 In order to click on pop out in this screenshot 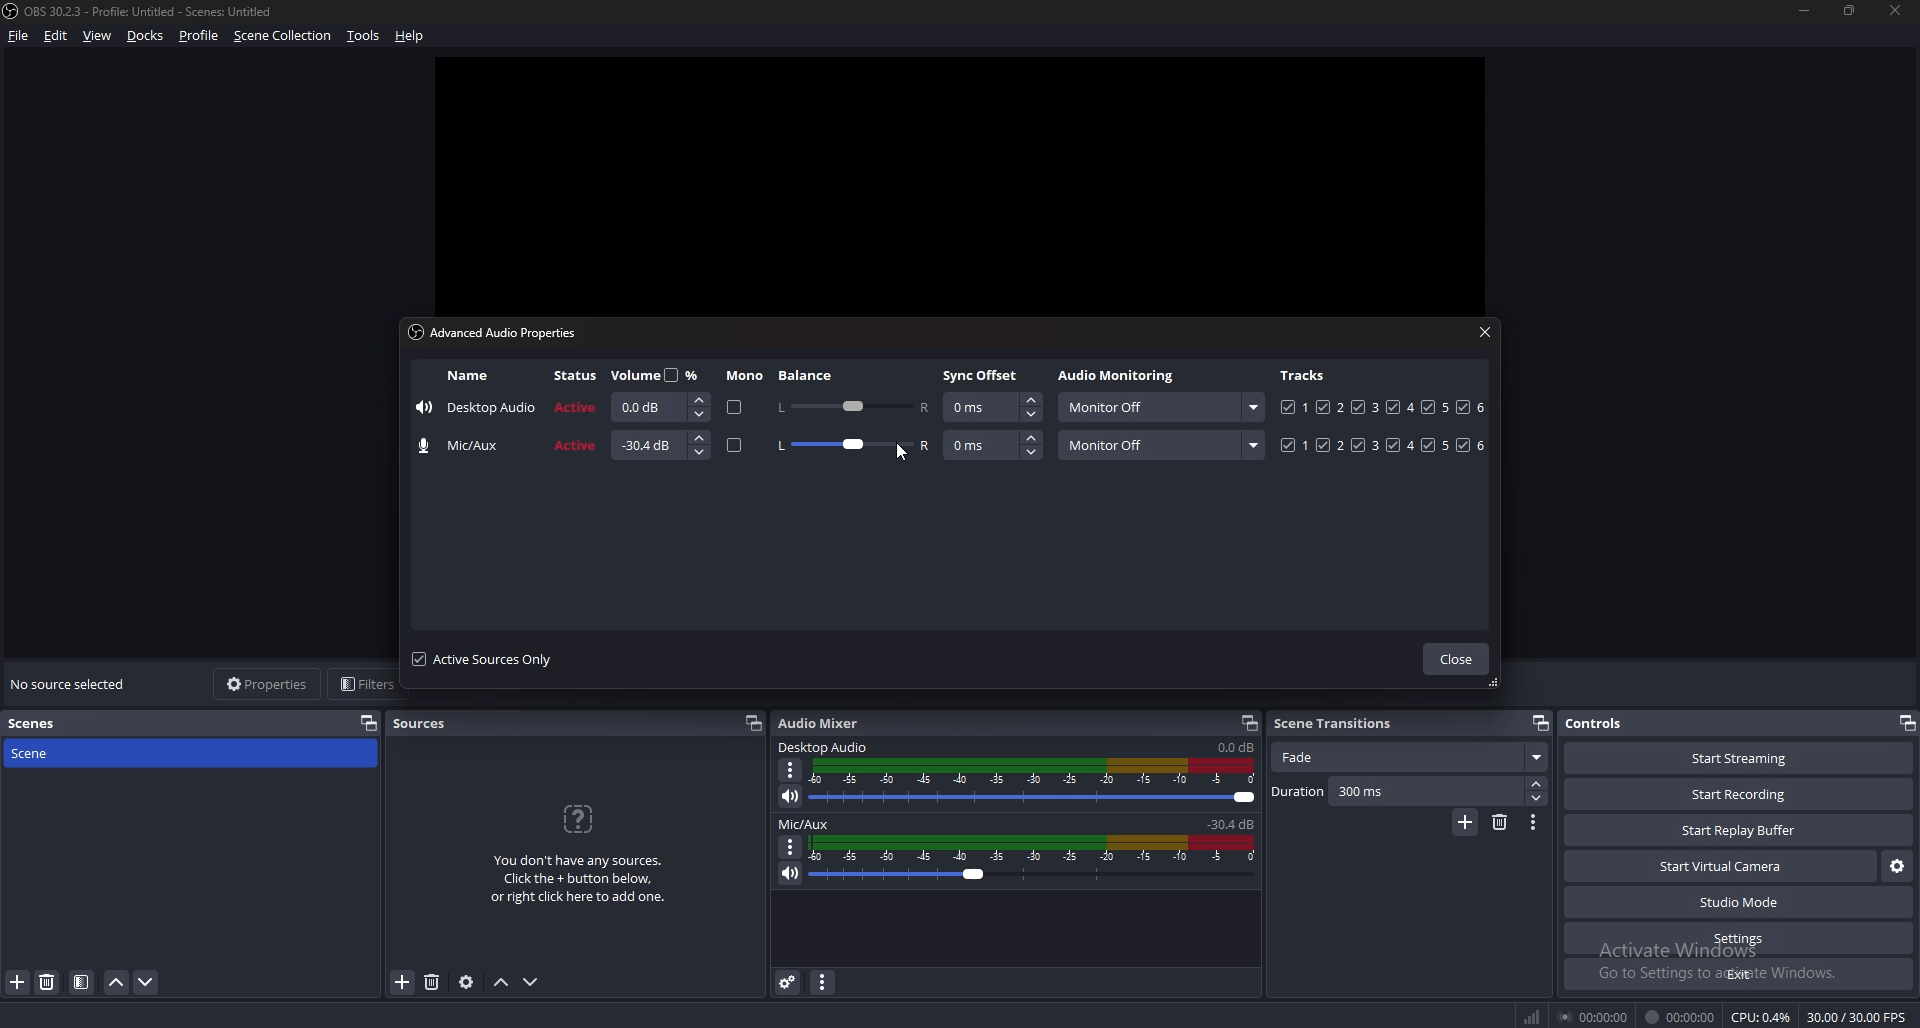, I will do `click(1541, 723)`.